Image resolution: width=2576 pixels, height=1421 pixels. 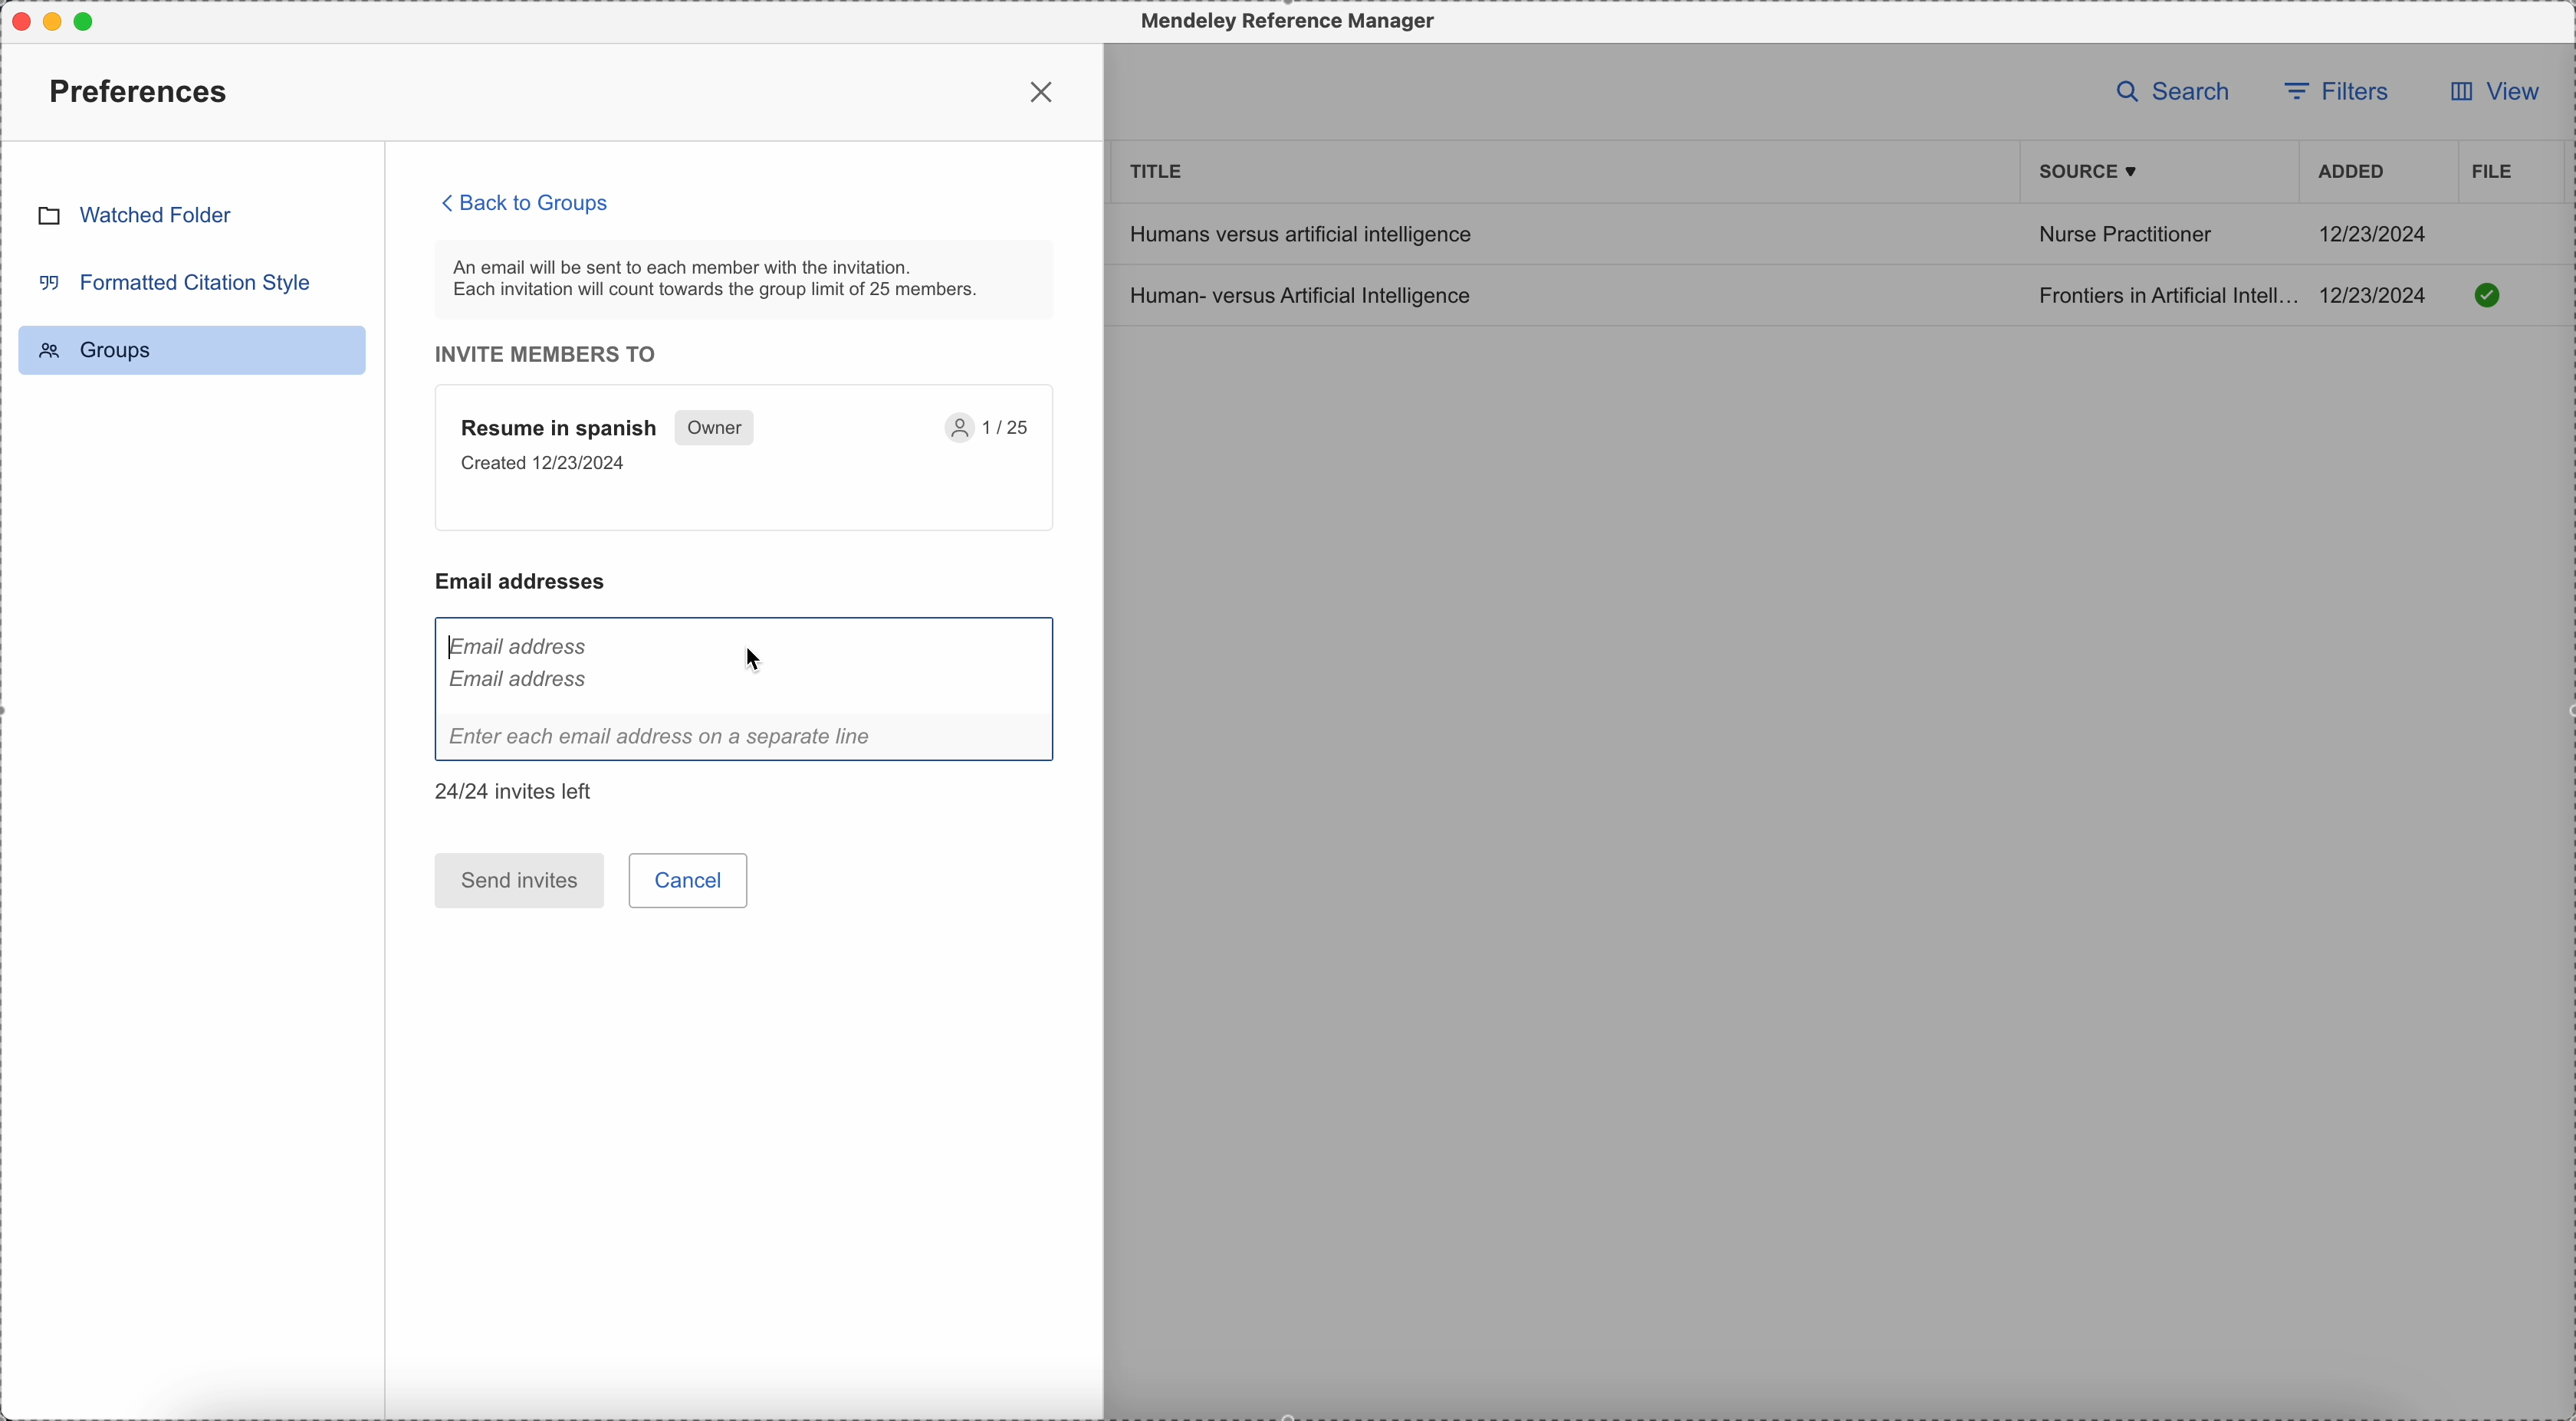 I want to click on cancel, so click(x=692, y=880).